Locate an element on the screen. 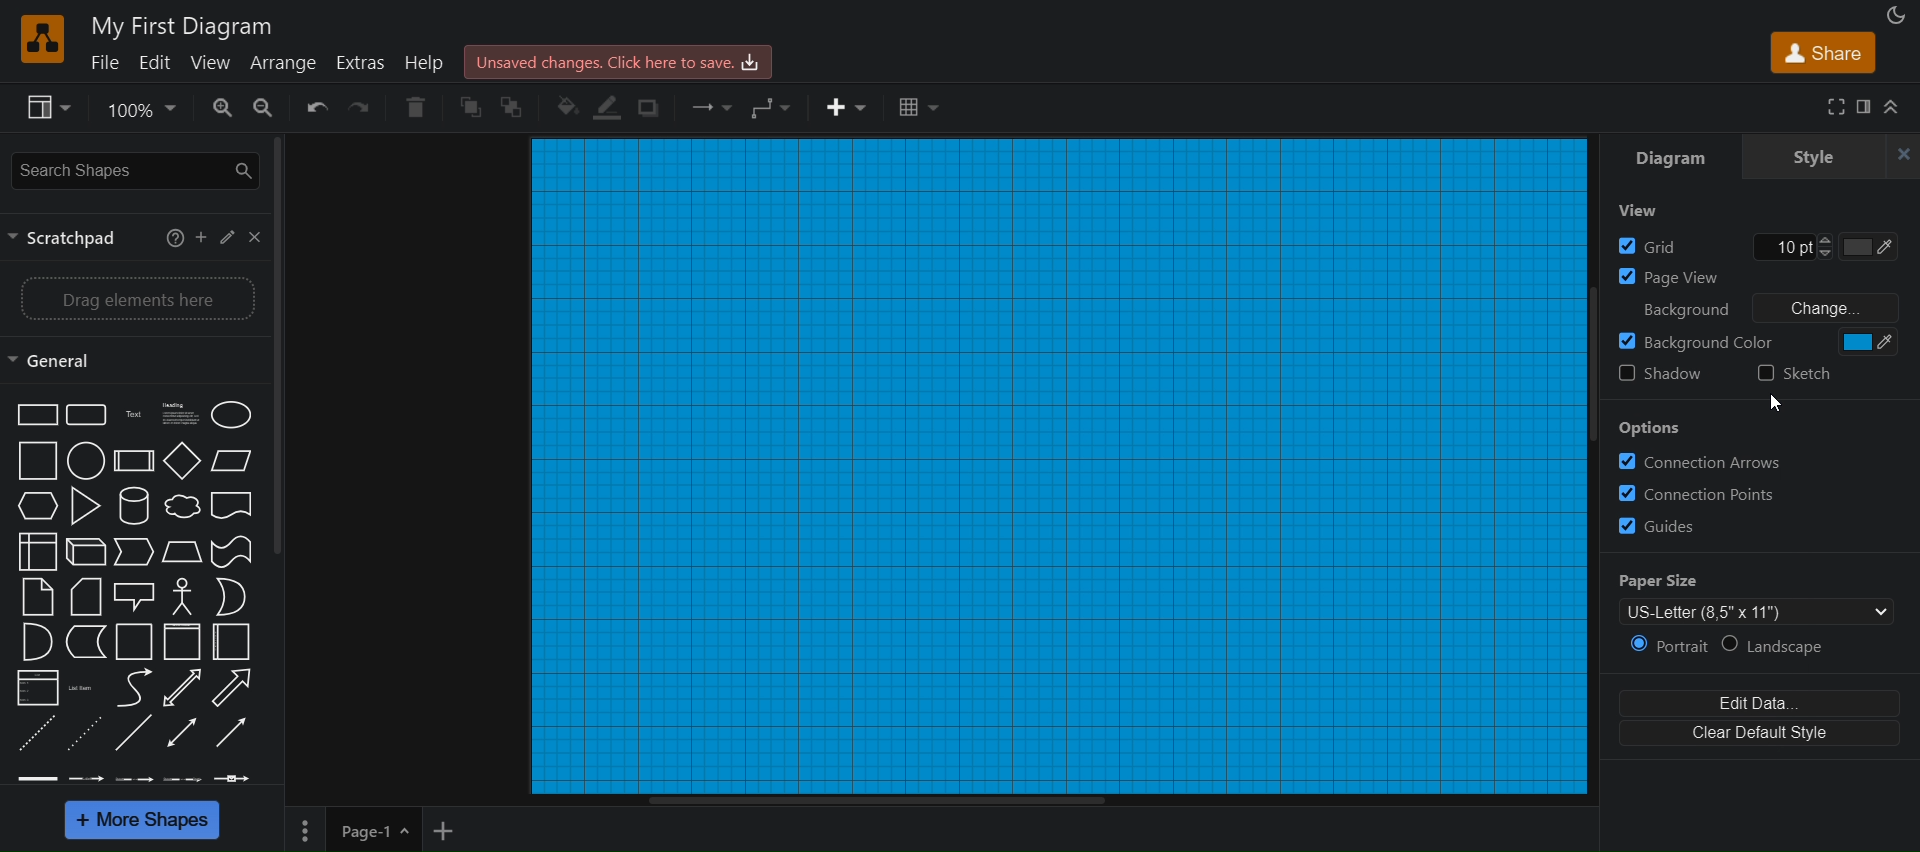  fullscreen is located at coordinates (1834, 107).